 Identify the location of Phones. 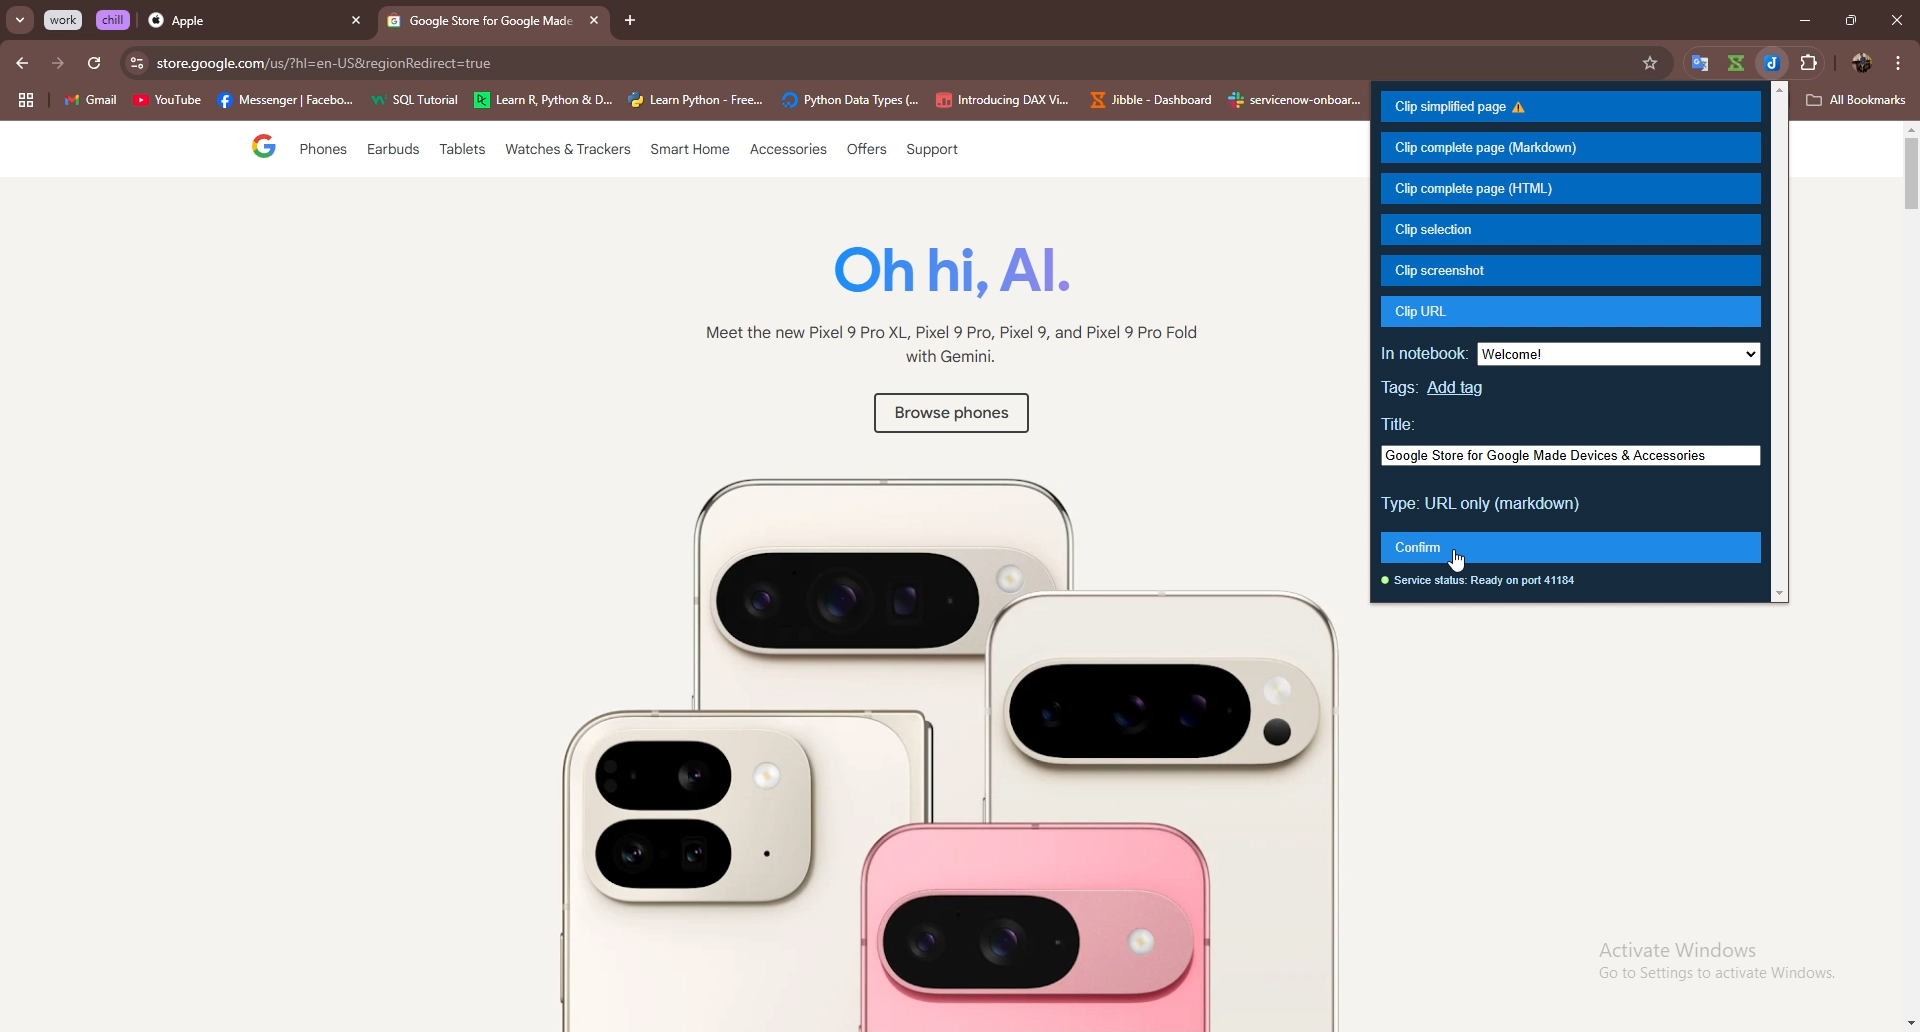
(318, 151).